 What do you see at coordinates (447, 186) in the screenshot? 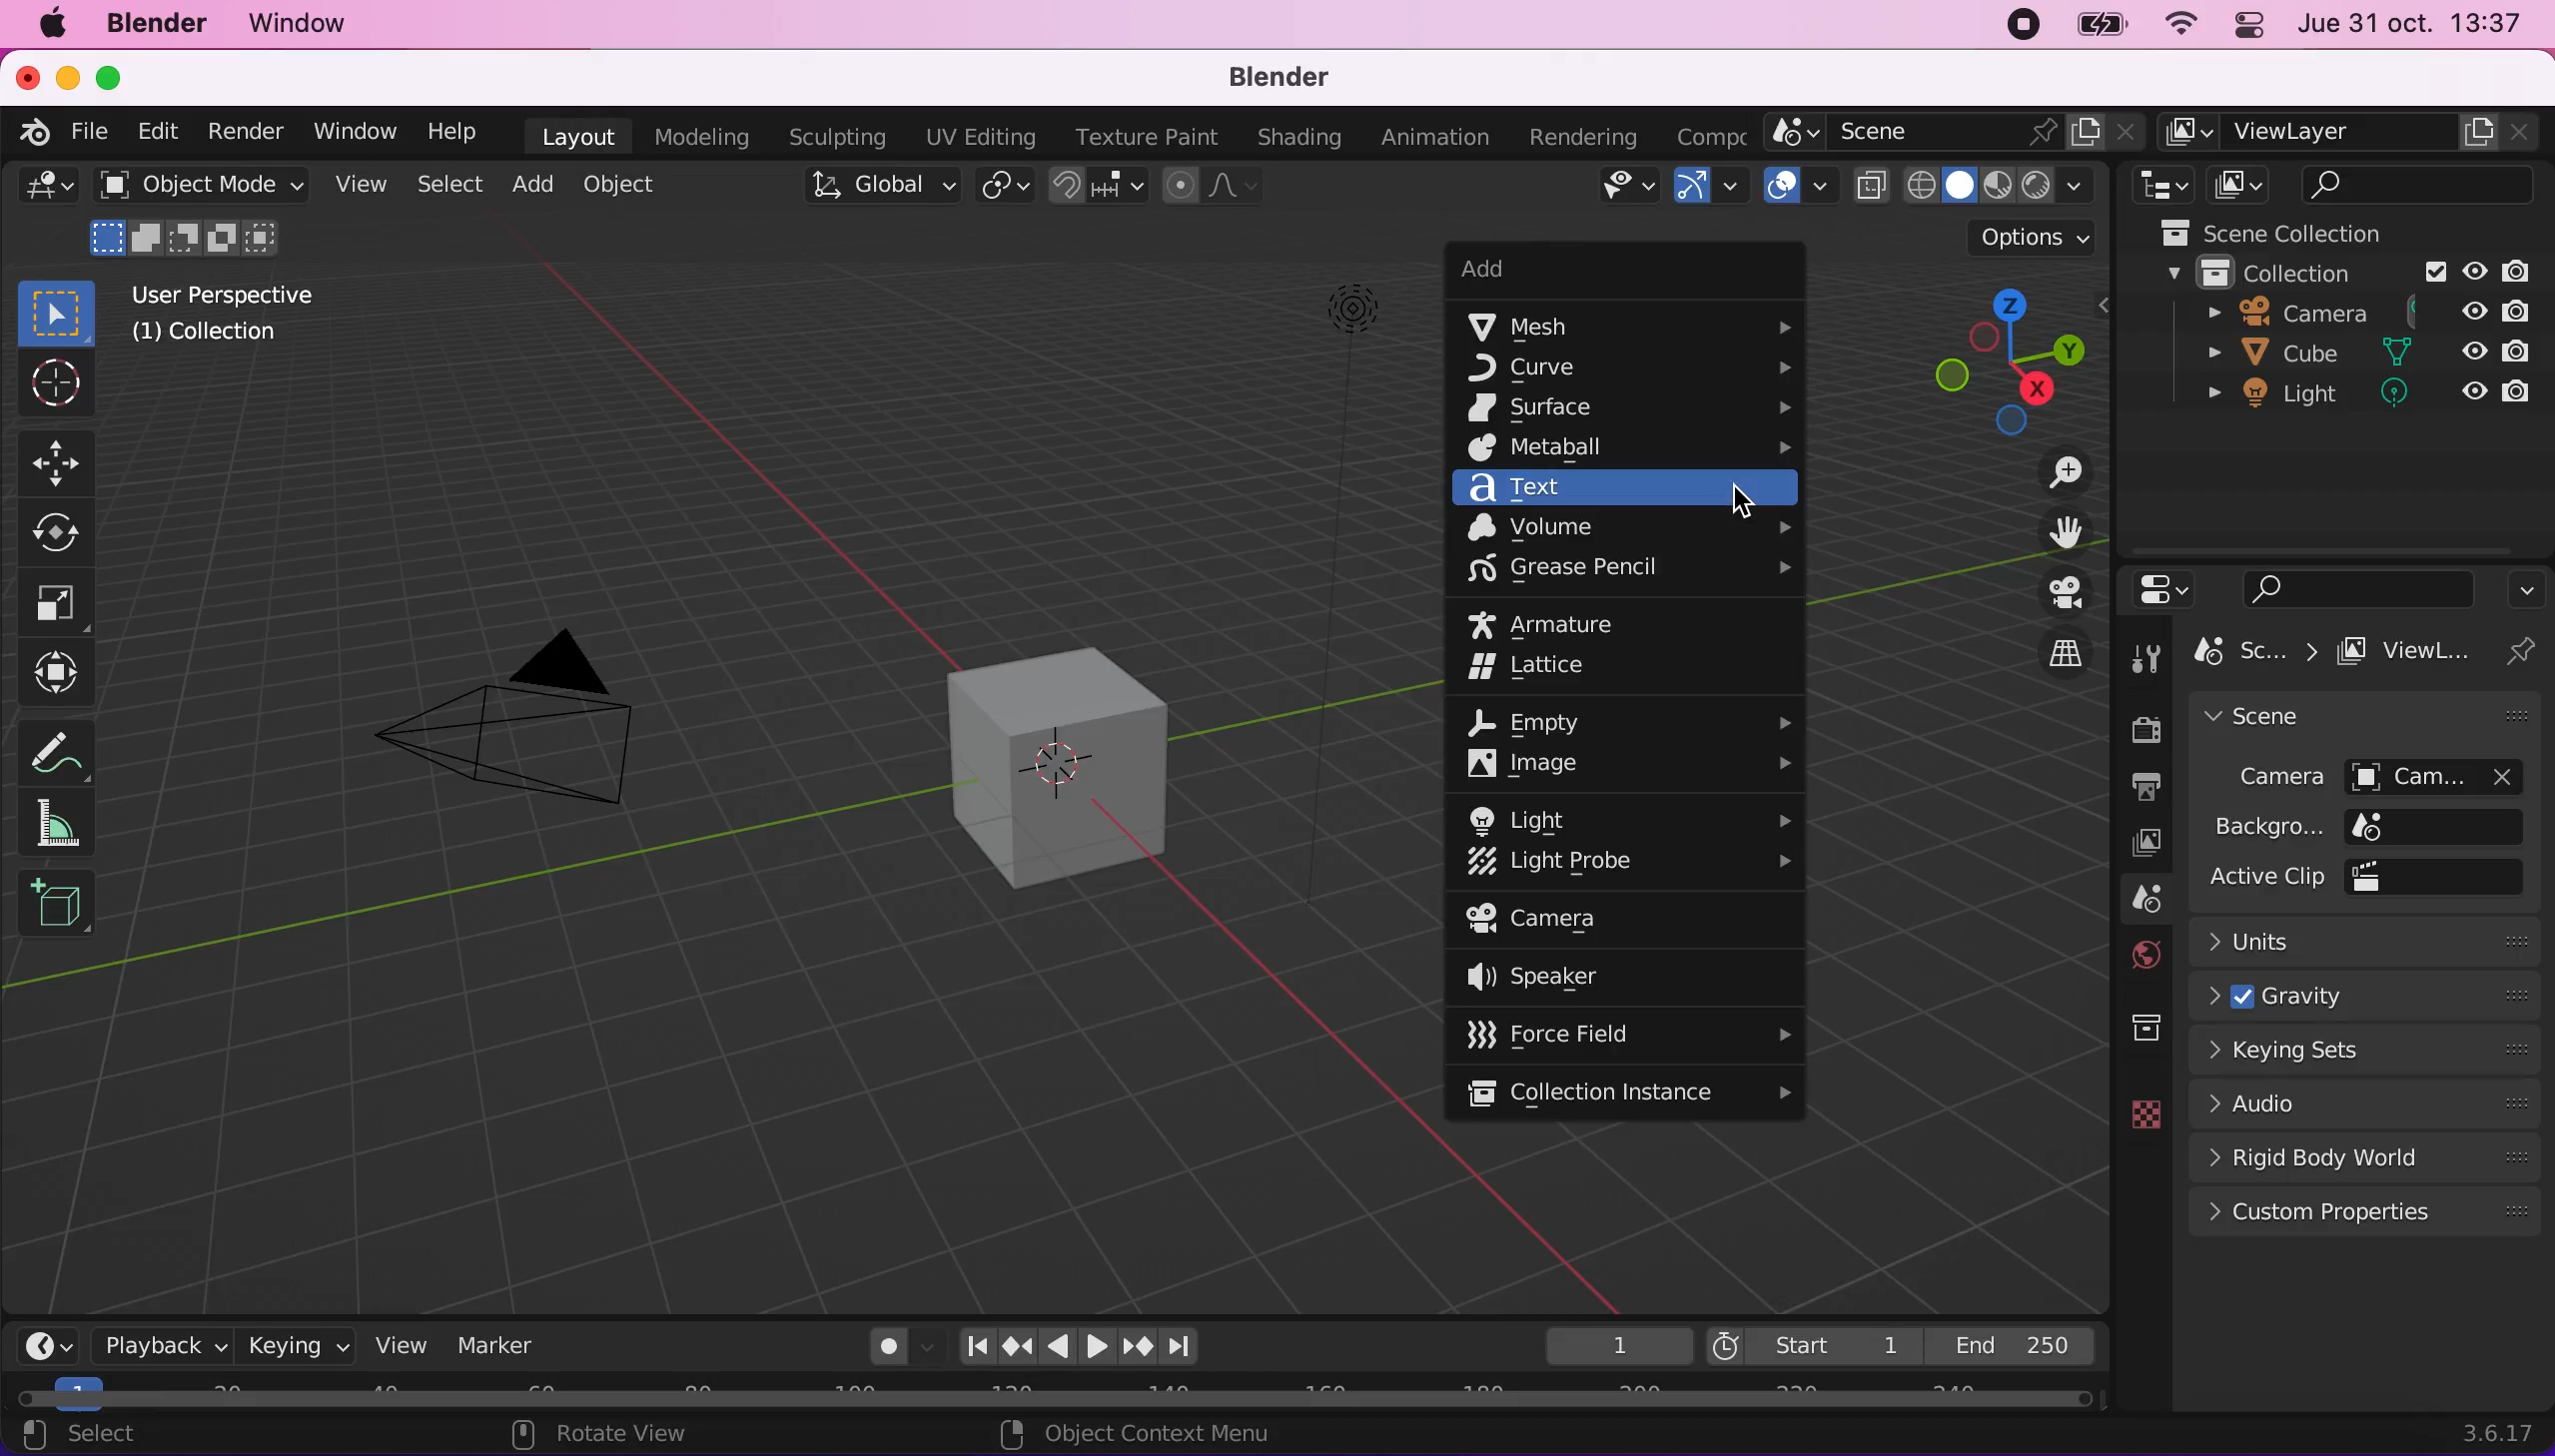
I see `select` at bounding box center [447, 186].